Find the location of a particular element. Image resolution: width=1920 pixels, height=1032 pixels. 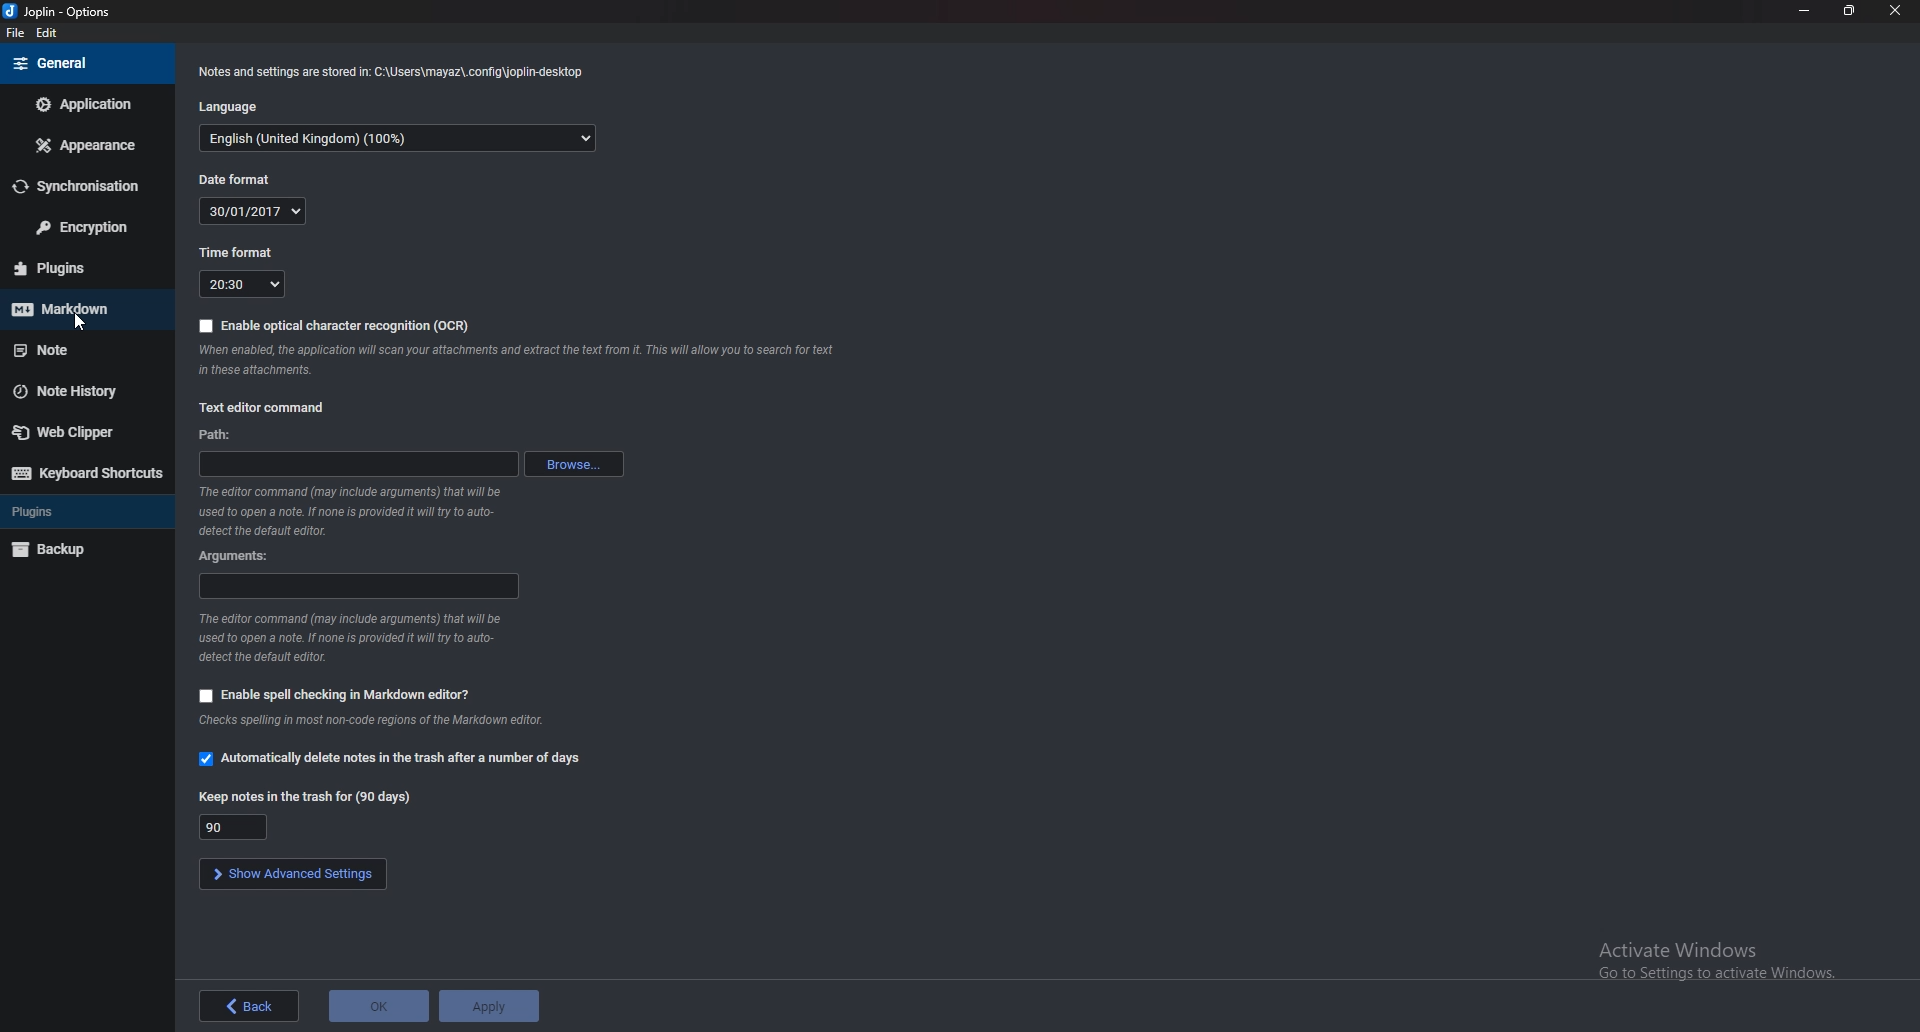

Text editor command is located at coordinates (263, 406).